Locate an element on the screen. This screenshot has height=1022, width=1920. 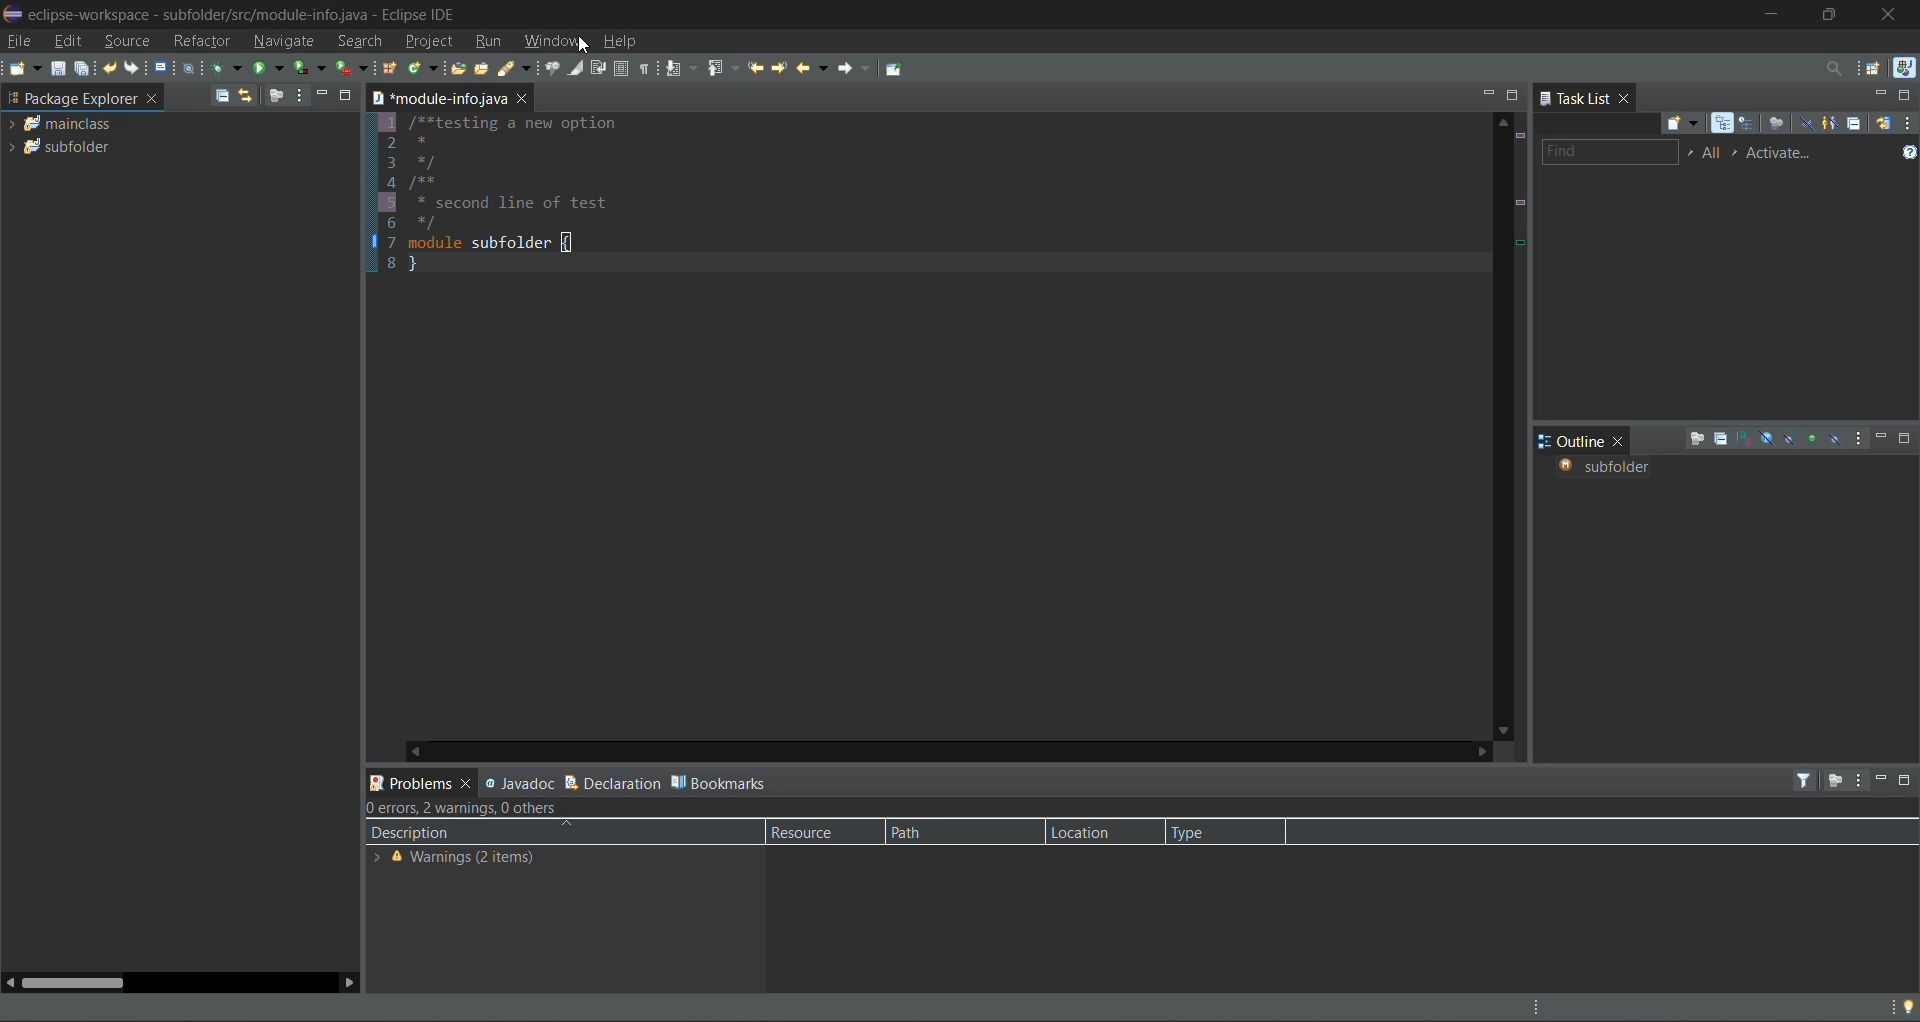
declaration is located at coordinates (612, 783).